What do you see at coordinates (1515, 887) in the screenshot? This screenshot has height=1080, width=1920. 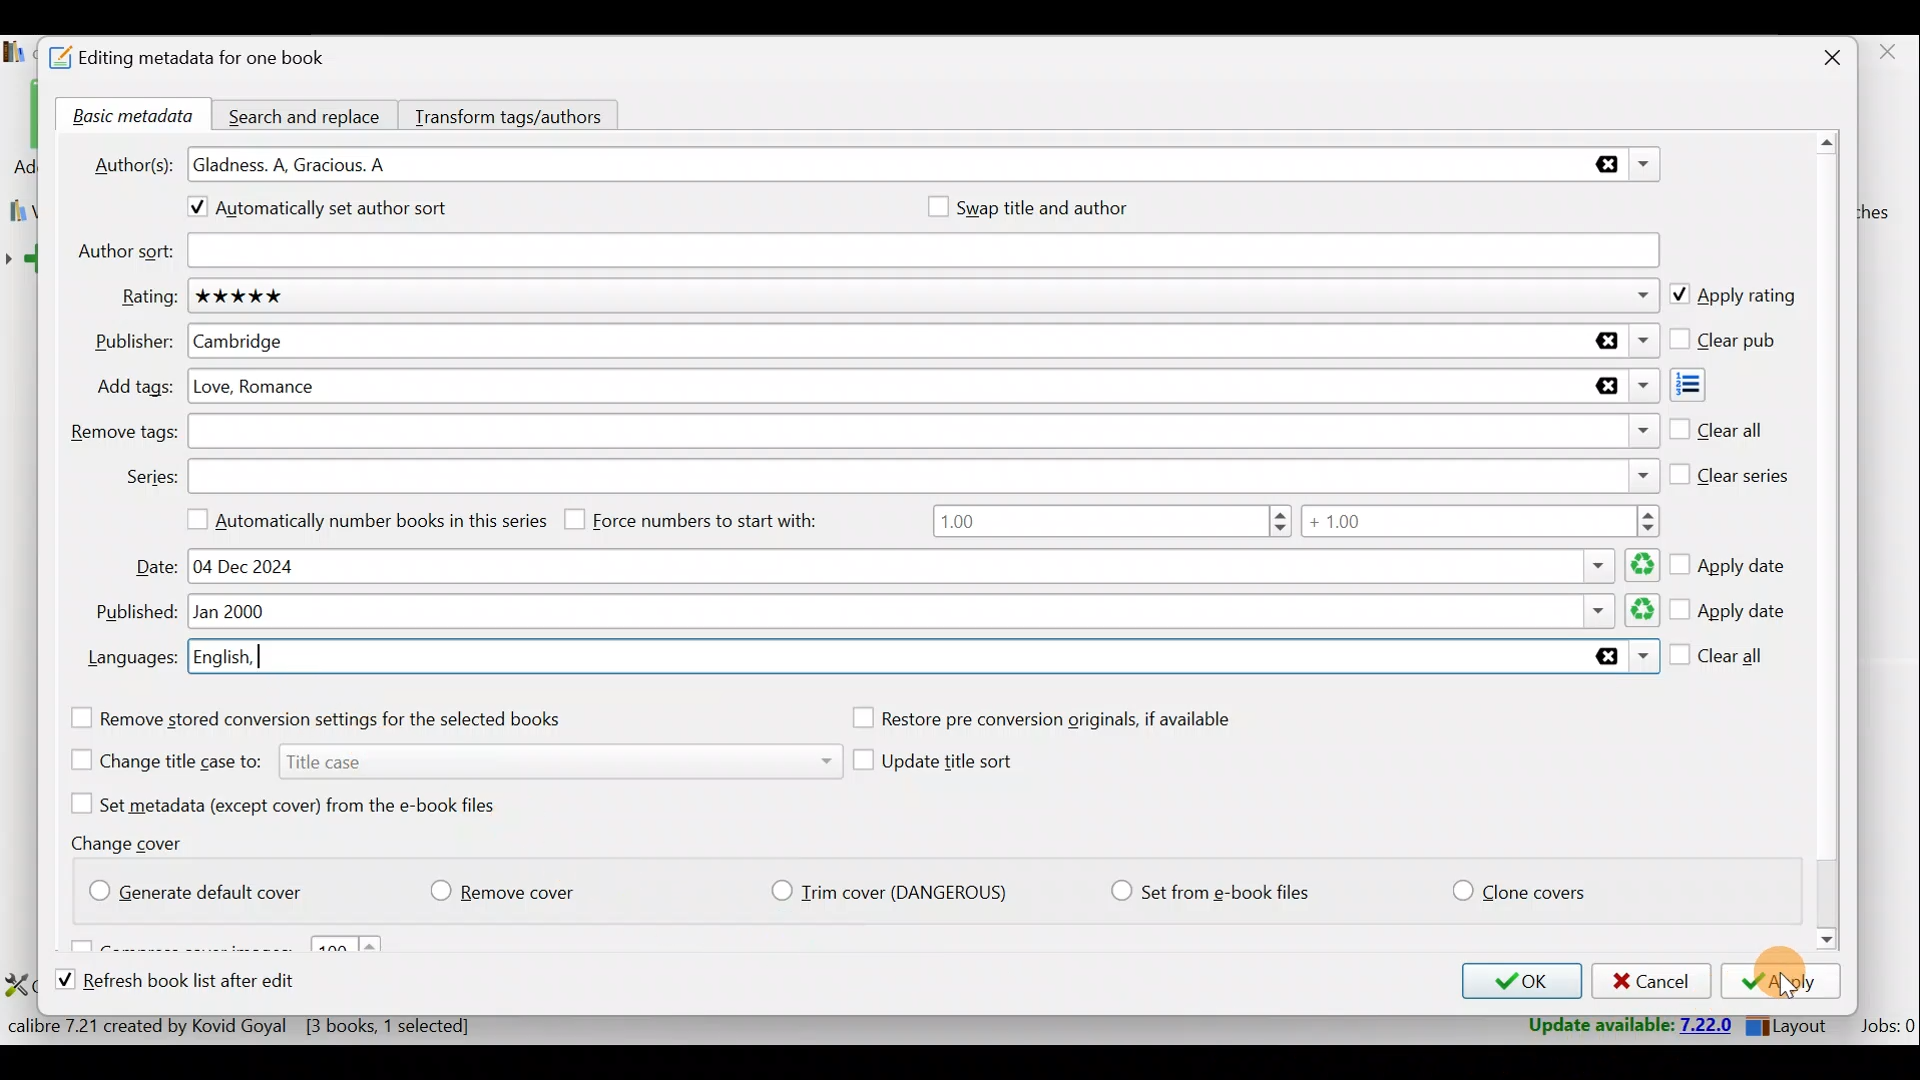 I see `Clone covers` at bounding box center [1515, 887].